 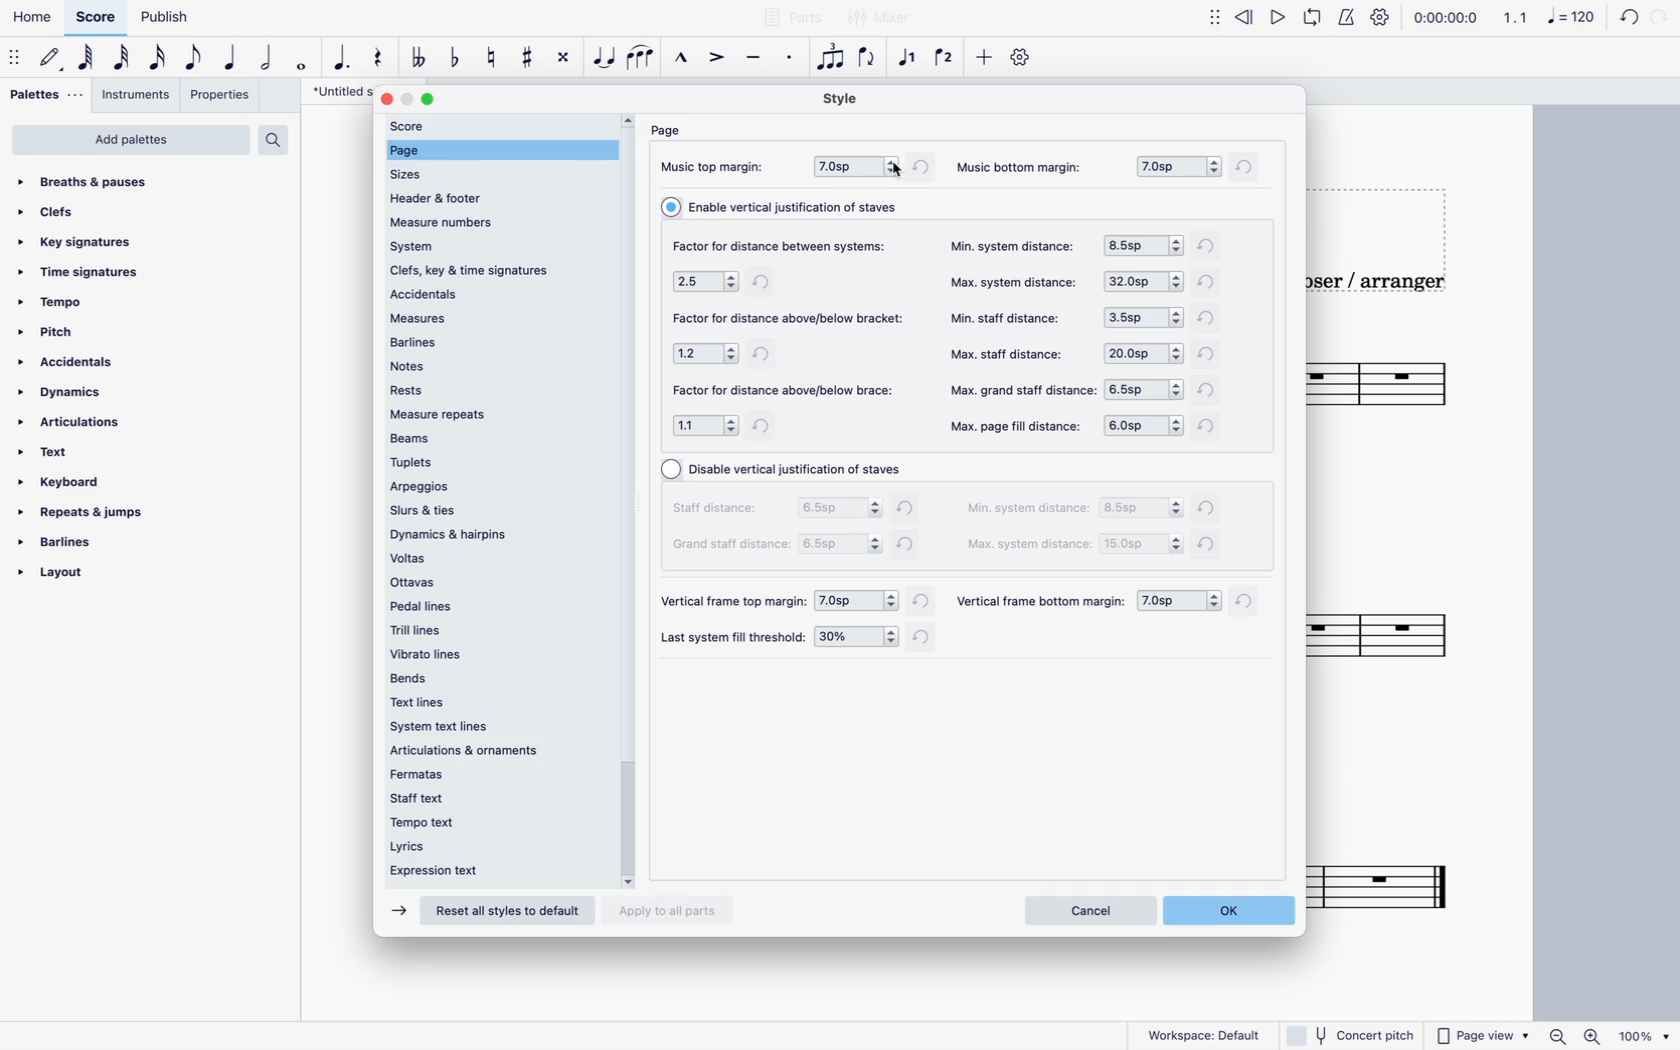 I want to click on add palettes, so click(x=130, y=140).